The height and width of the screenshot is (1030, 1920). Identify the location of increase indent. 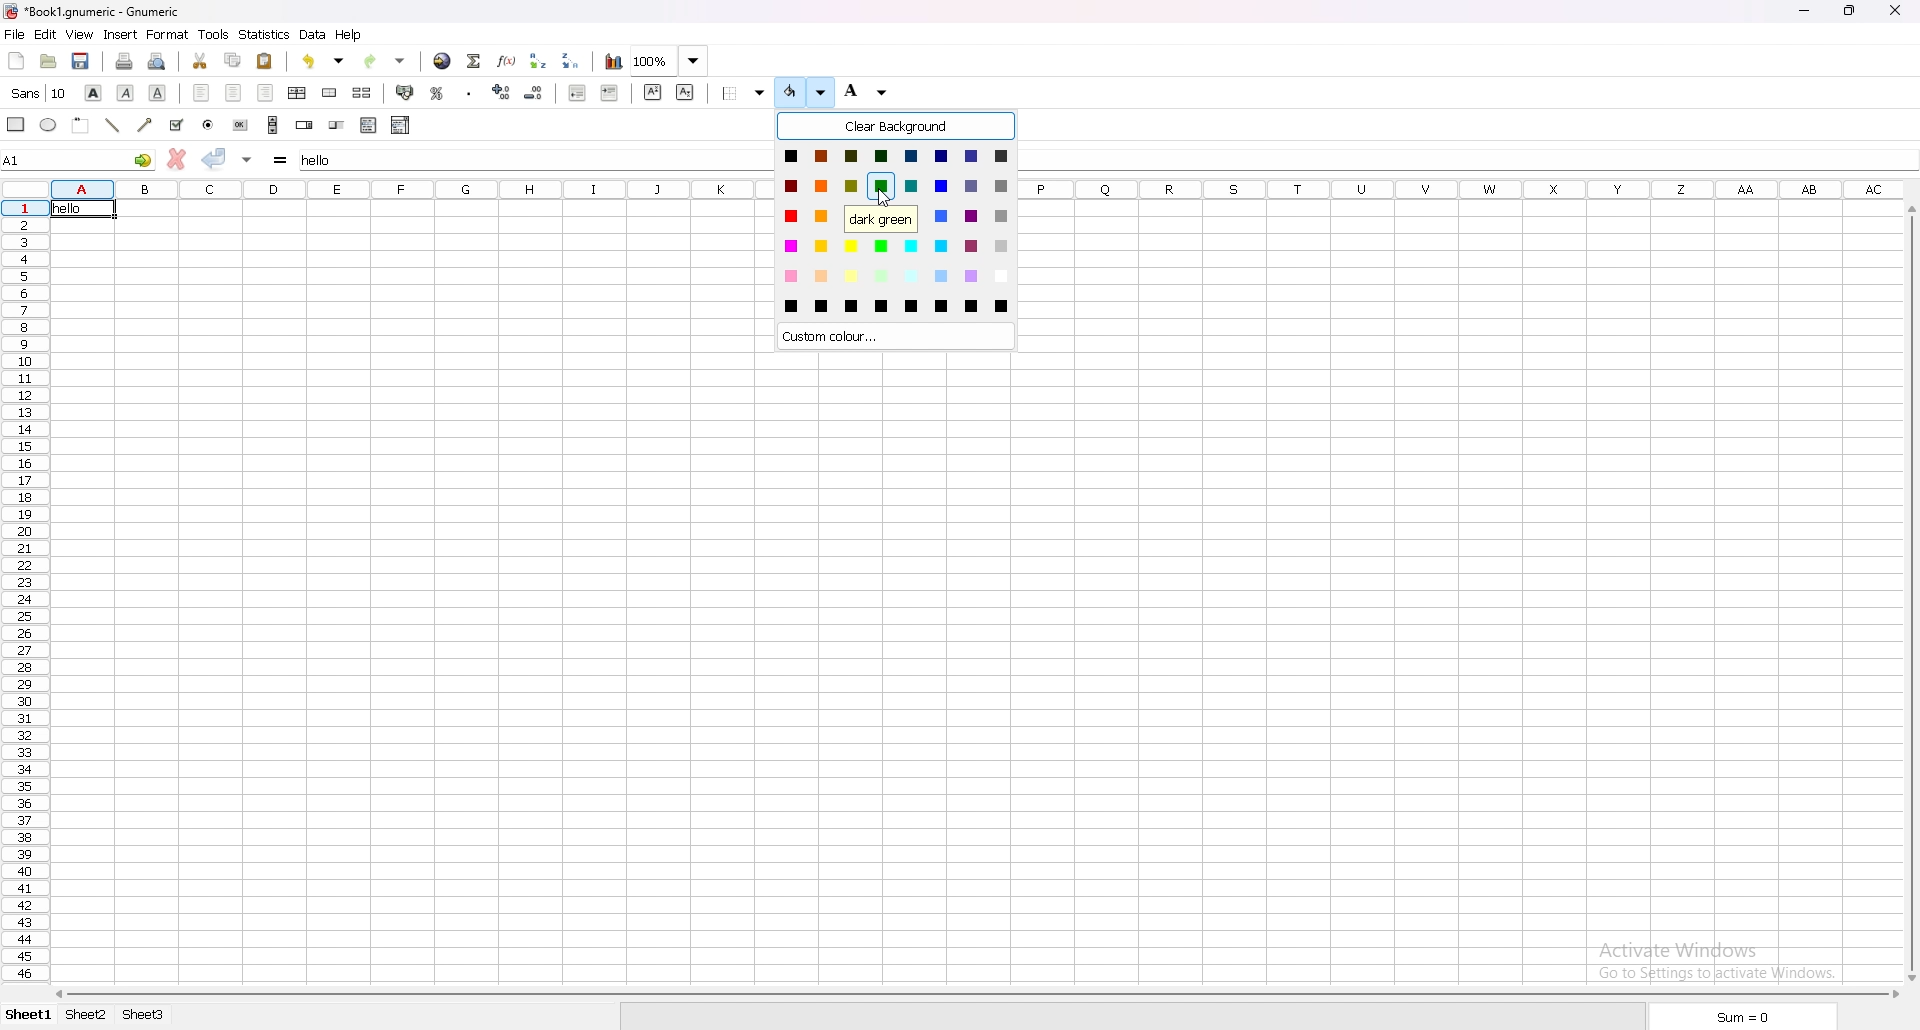
(610, 92).